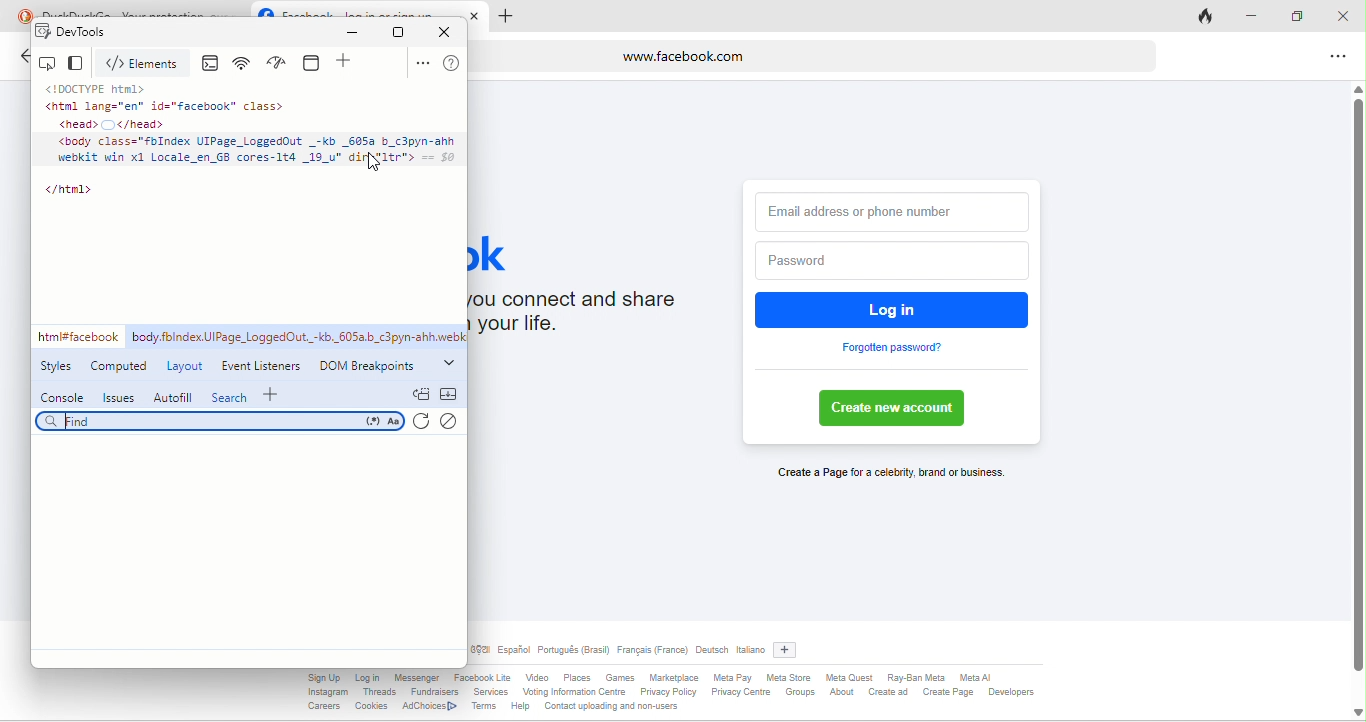 The height and width of the screenshot is (722, 1366). I want to click on computed, so click(118, 366).